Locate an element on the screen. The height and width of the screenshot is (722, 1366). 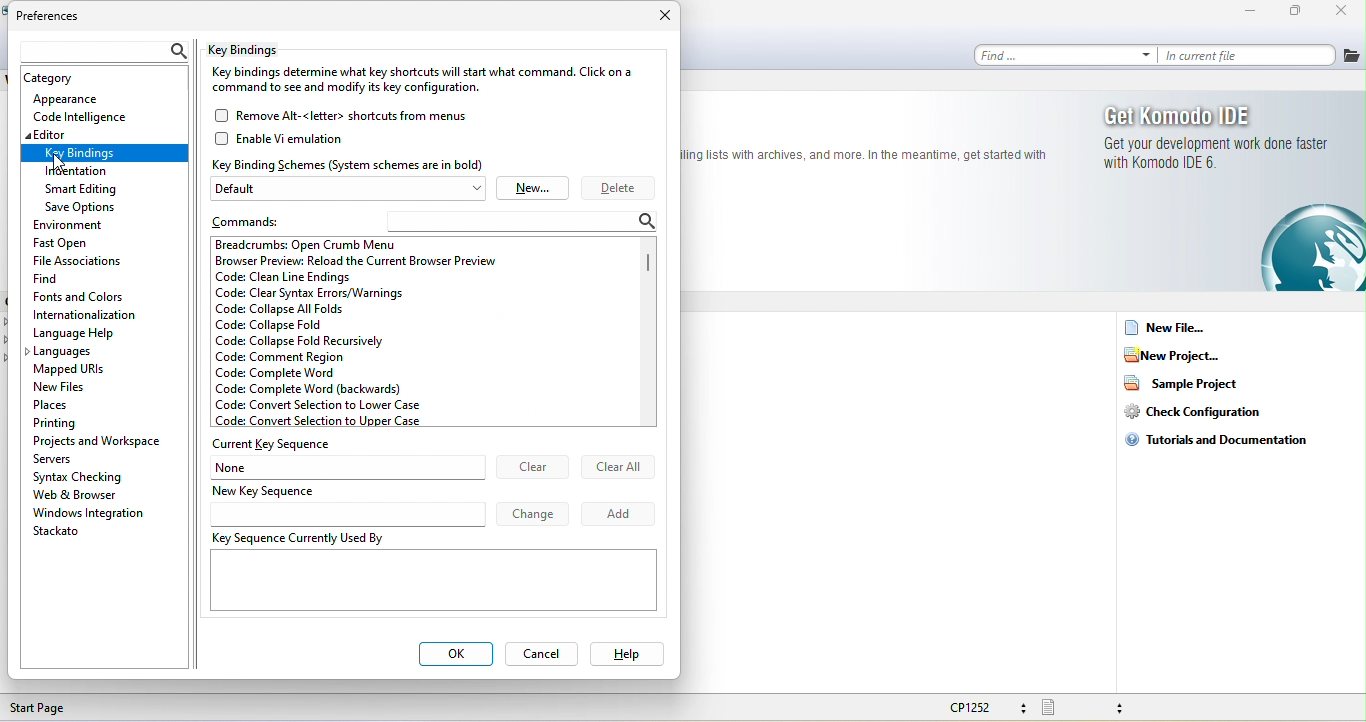
change is located at coordinates (534, 513).